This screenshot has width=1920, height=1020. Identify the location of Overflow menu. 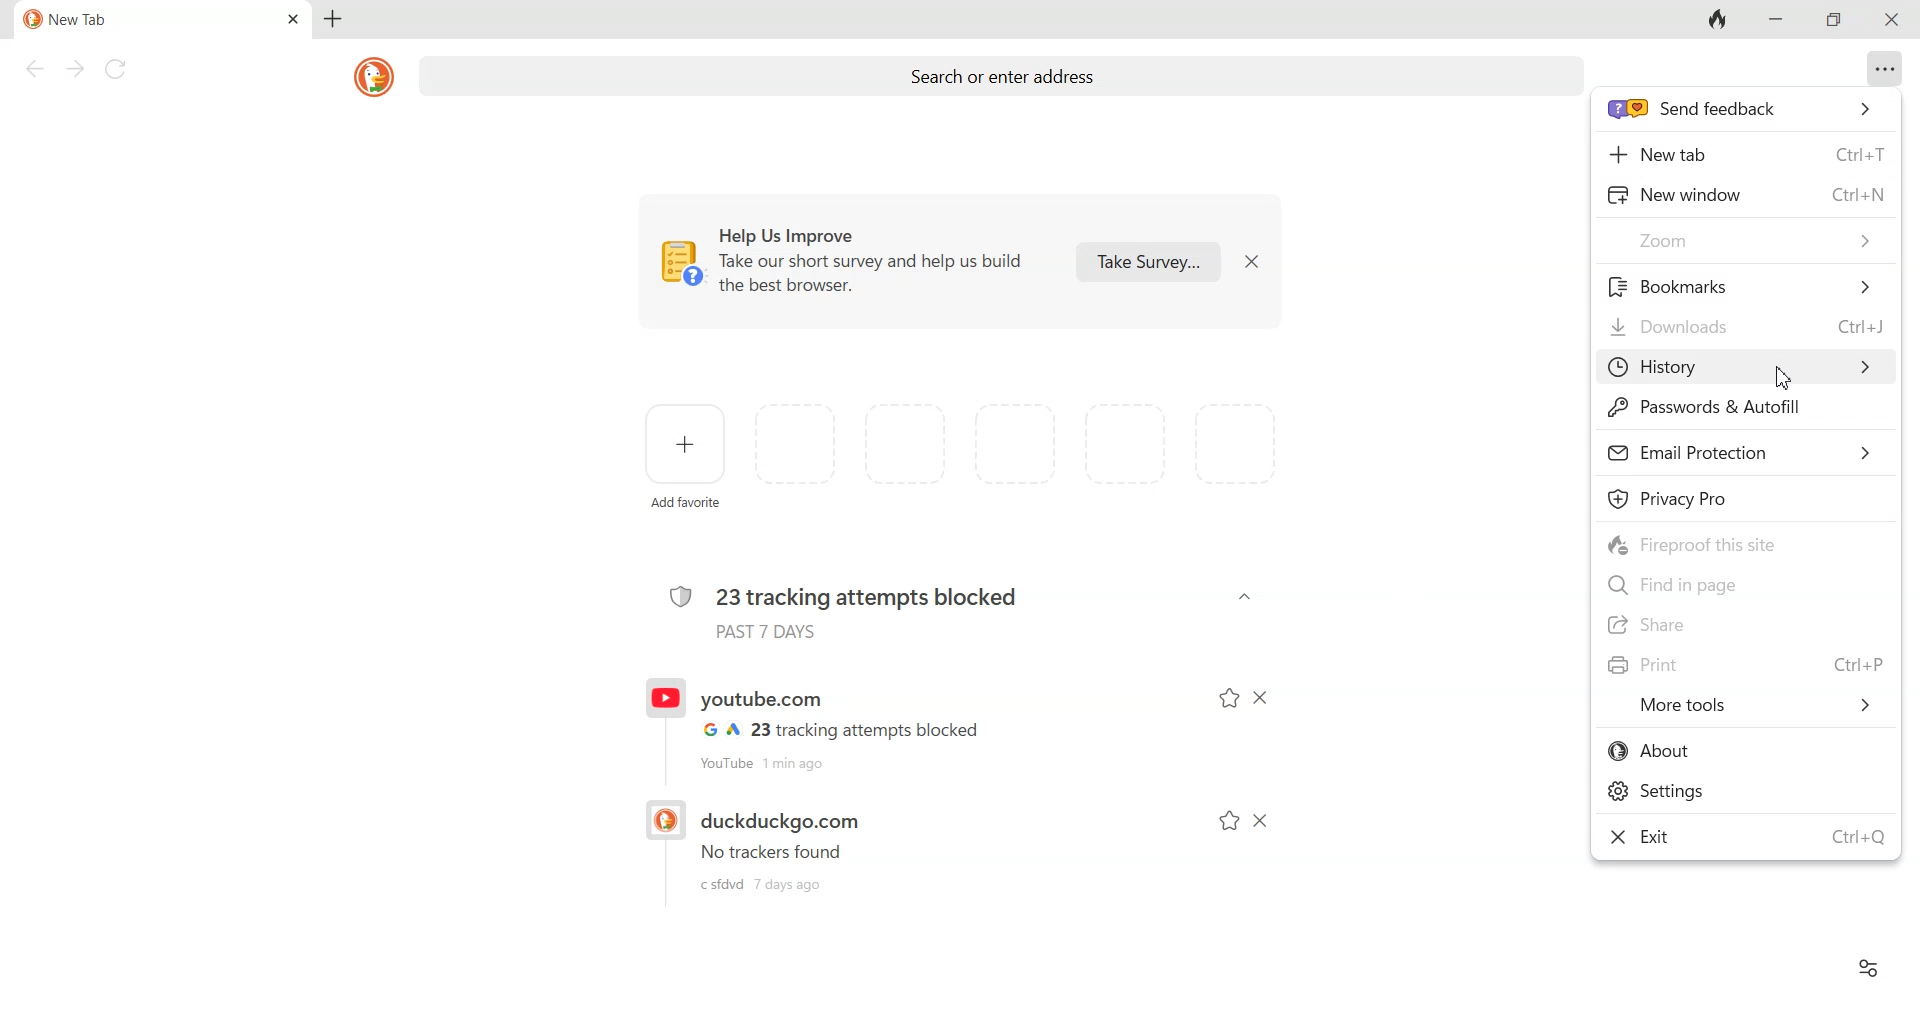
(1886, 68).